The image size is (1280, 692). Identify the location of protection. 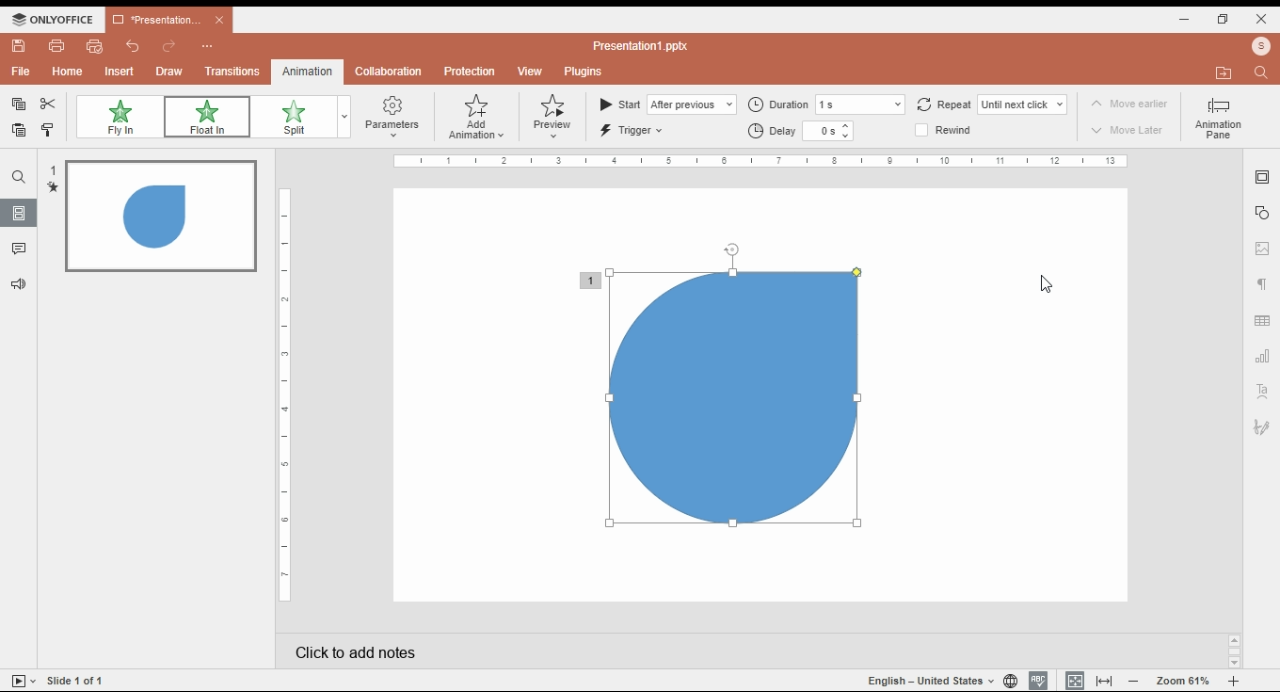
(469, 71).